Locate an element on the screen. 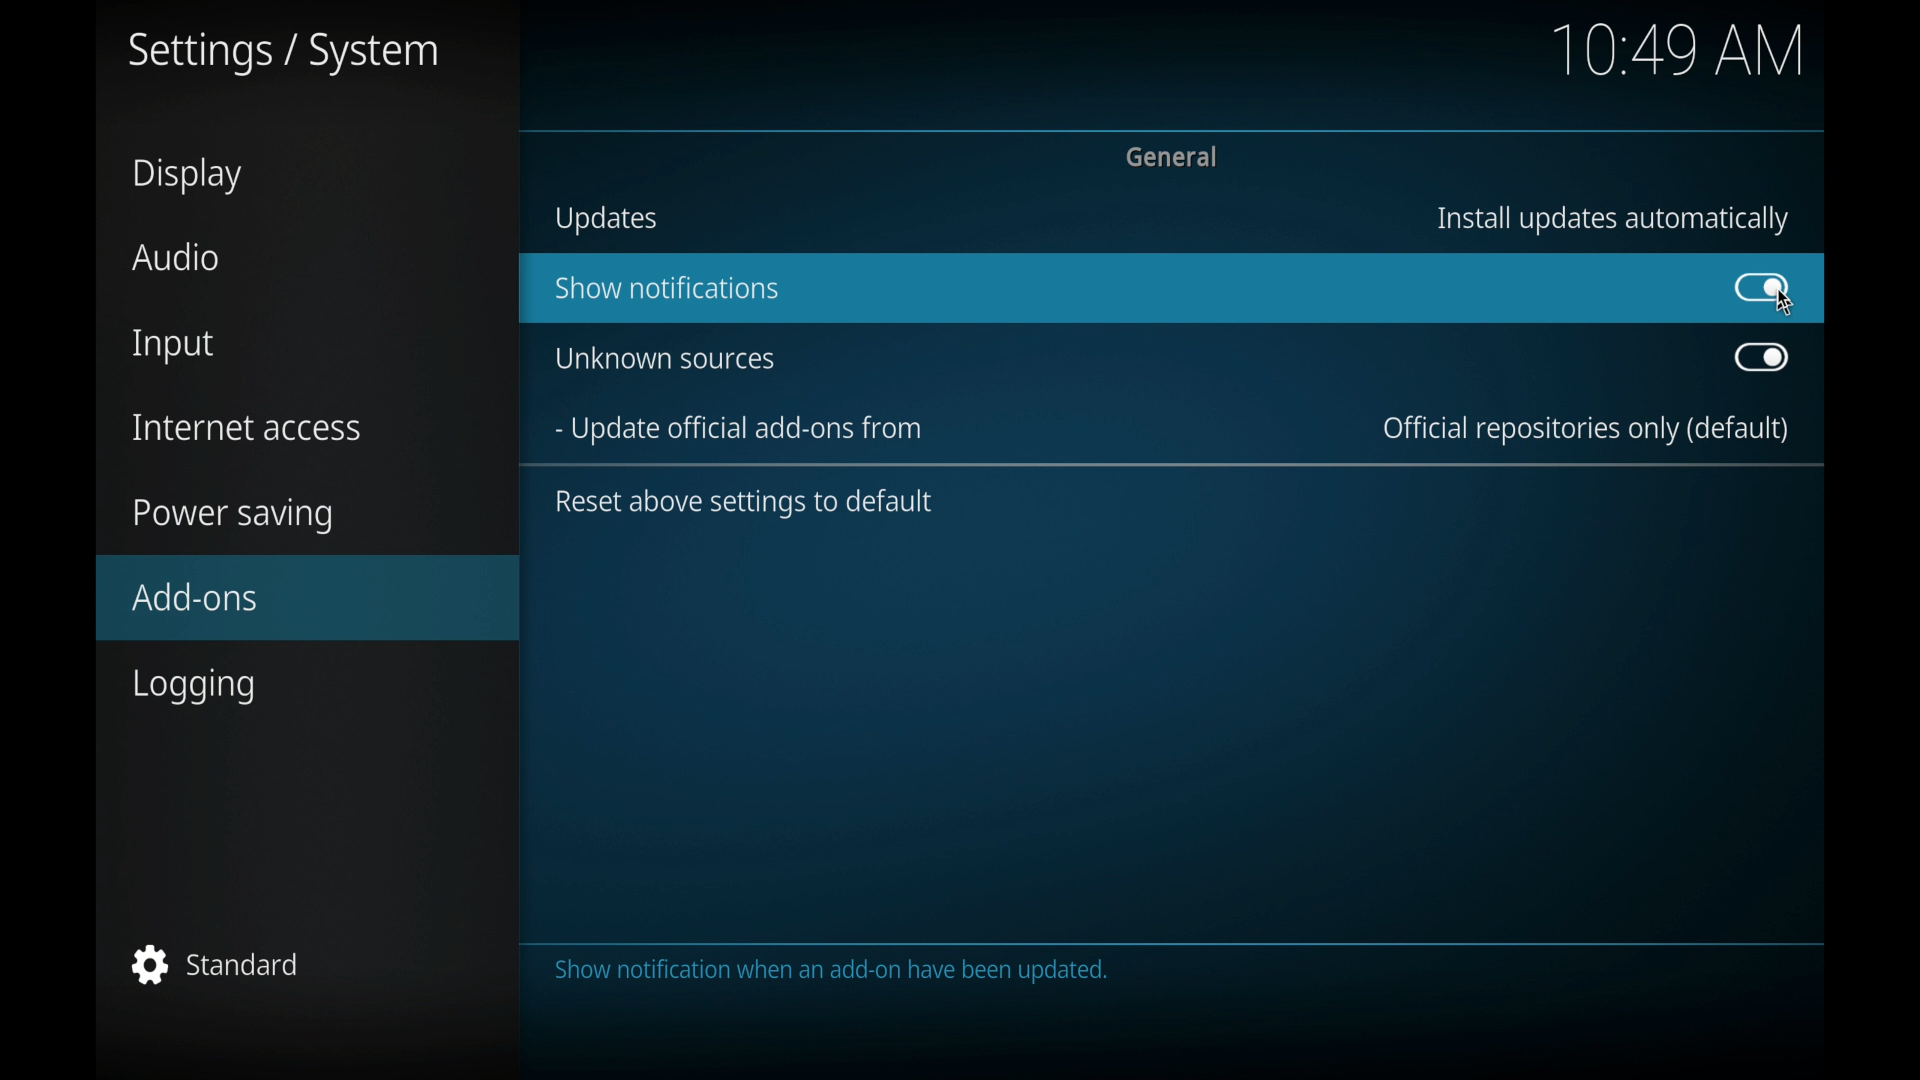  display is located at coordinates (188, 176).